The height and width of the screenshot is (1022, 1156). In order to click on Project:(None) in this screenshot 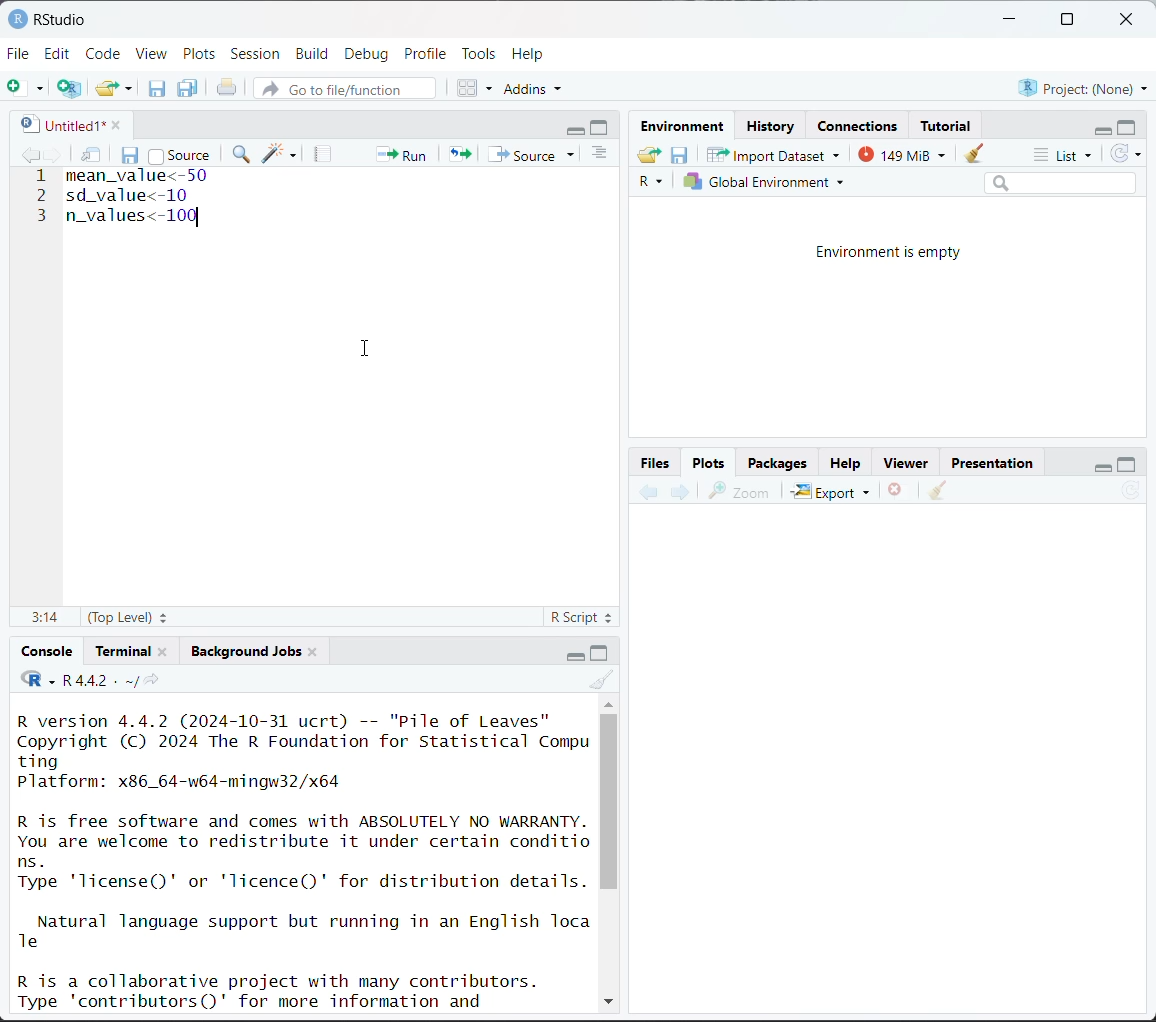, I will do `click(1082, 86)`.